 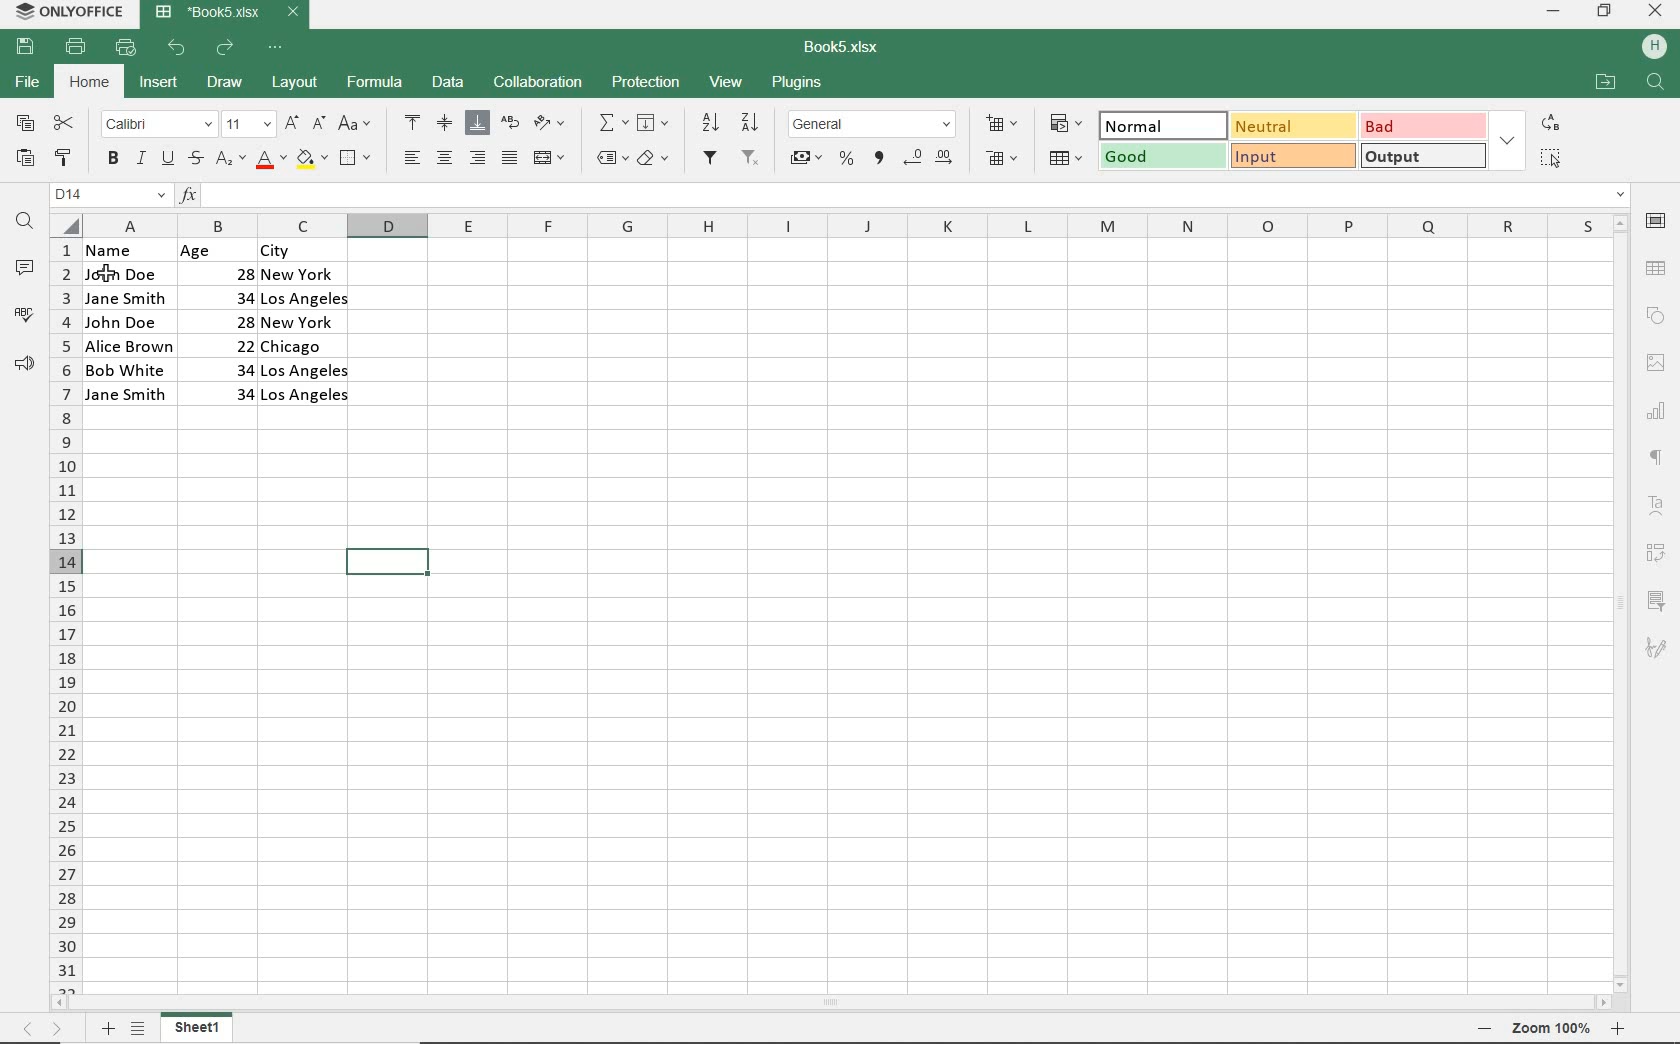 What do you see at coordinates (28, 268) in the screenshot?
I see `COMMENTS` at bounding box center [28, 268].